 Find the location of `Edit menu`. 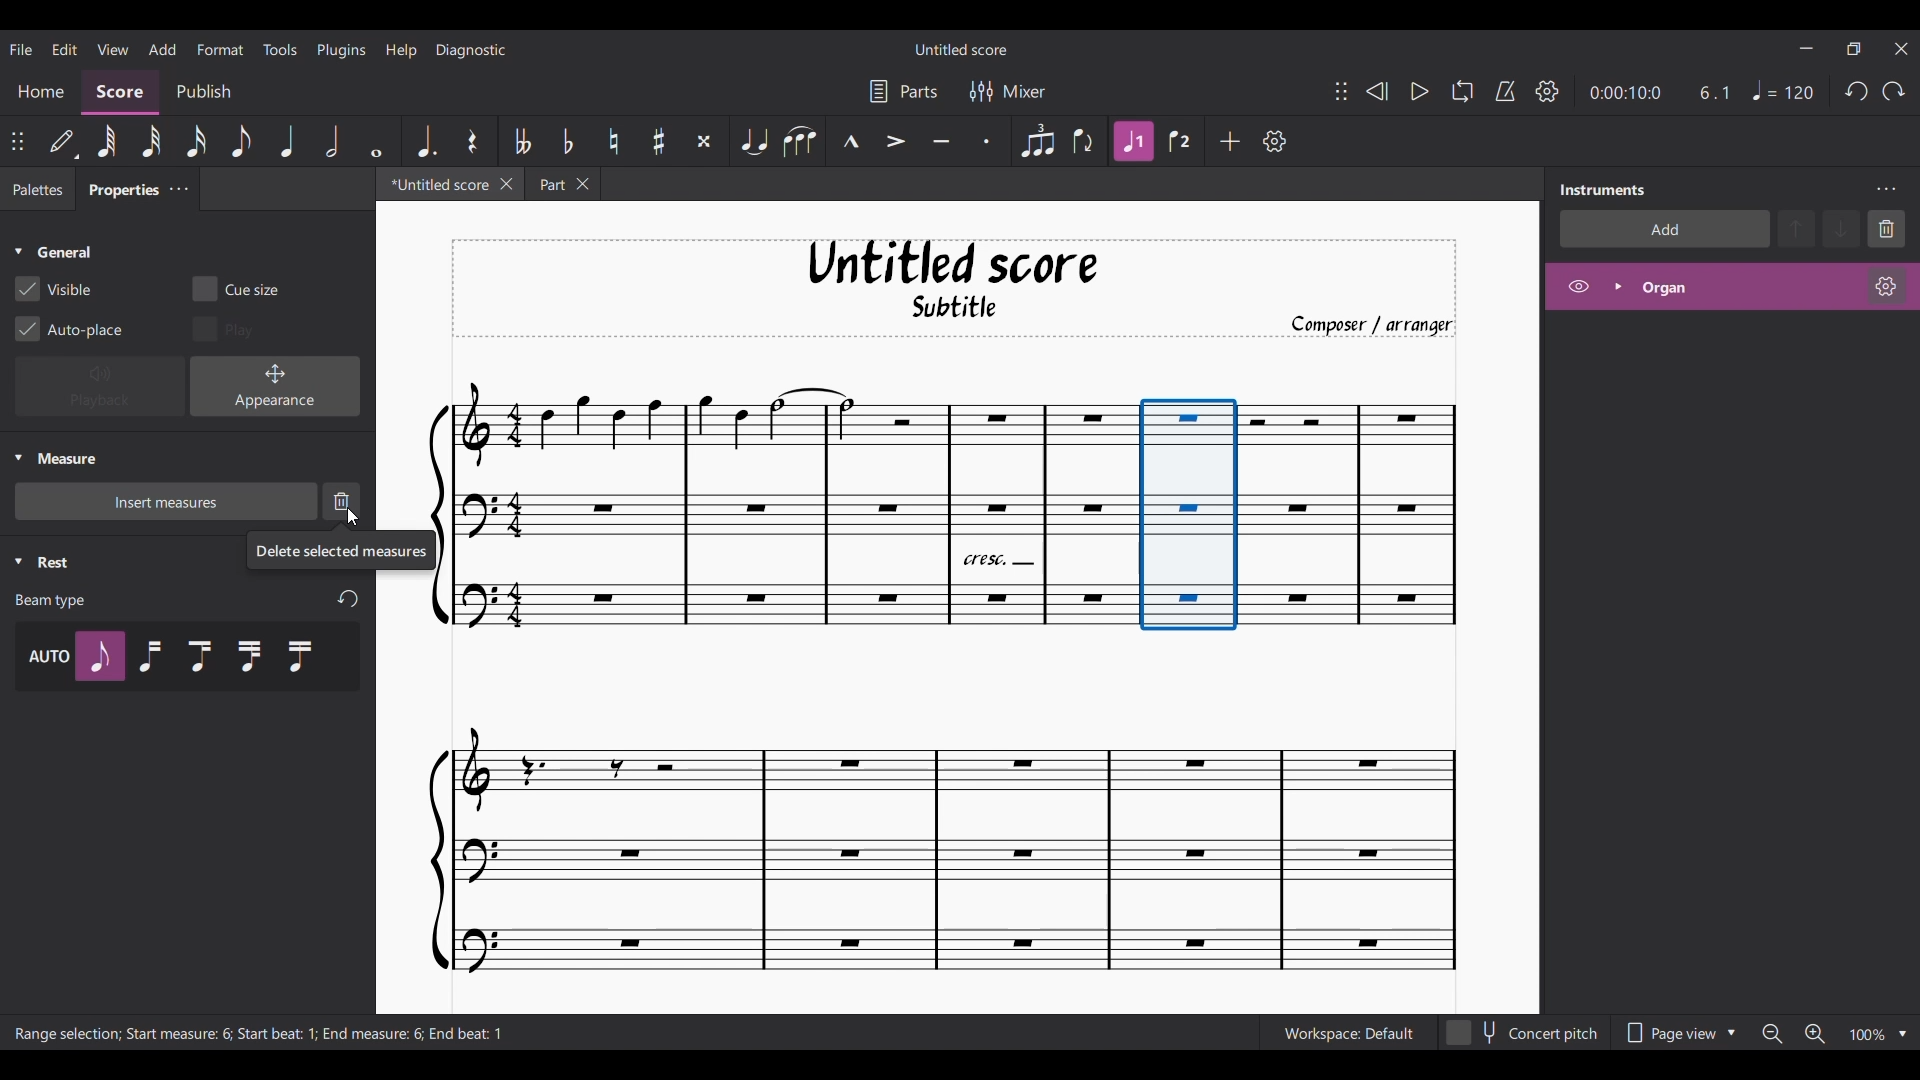

Edit menu is located at coordinates (64, 48).